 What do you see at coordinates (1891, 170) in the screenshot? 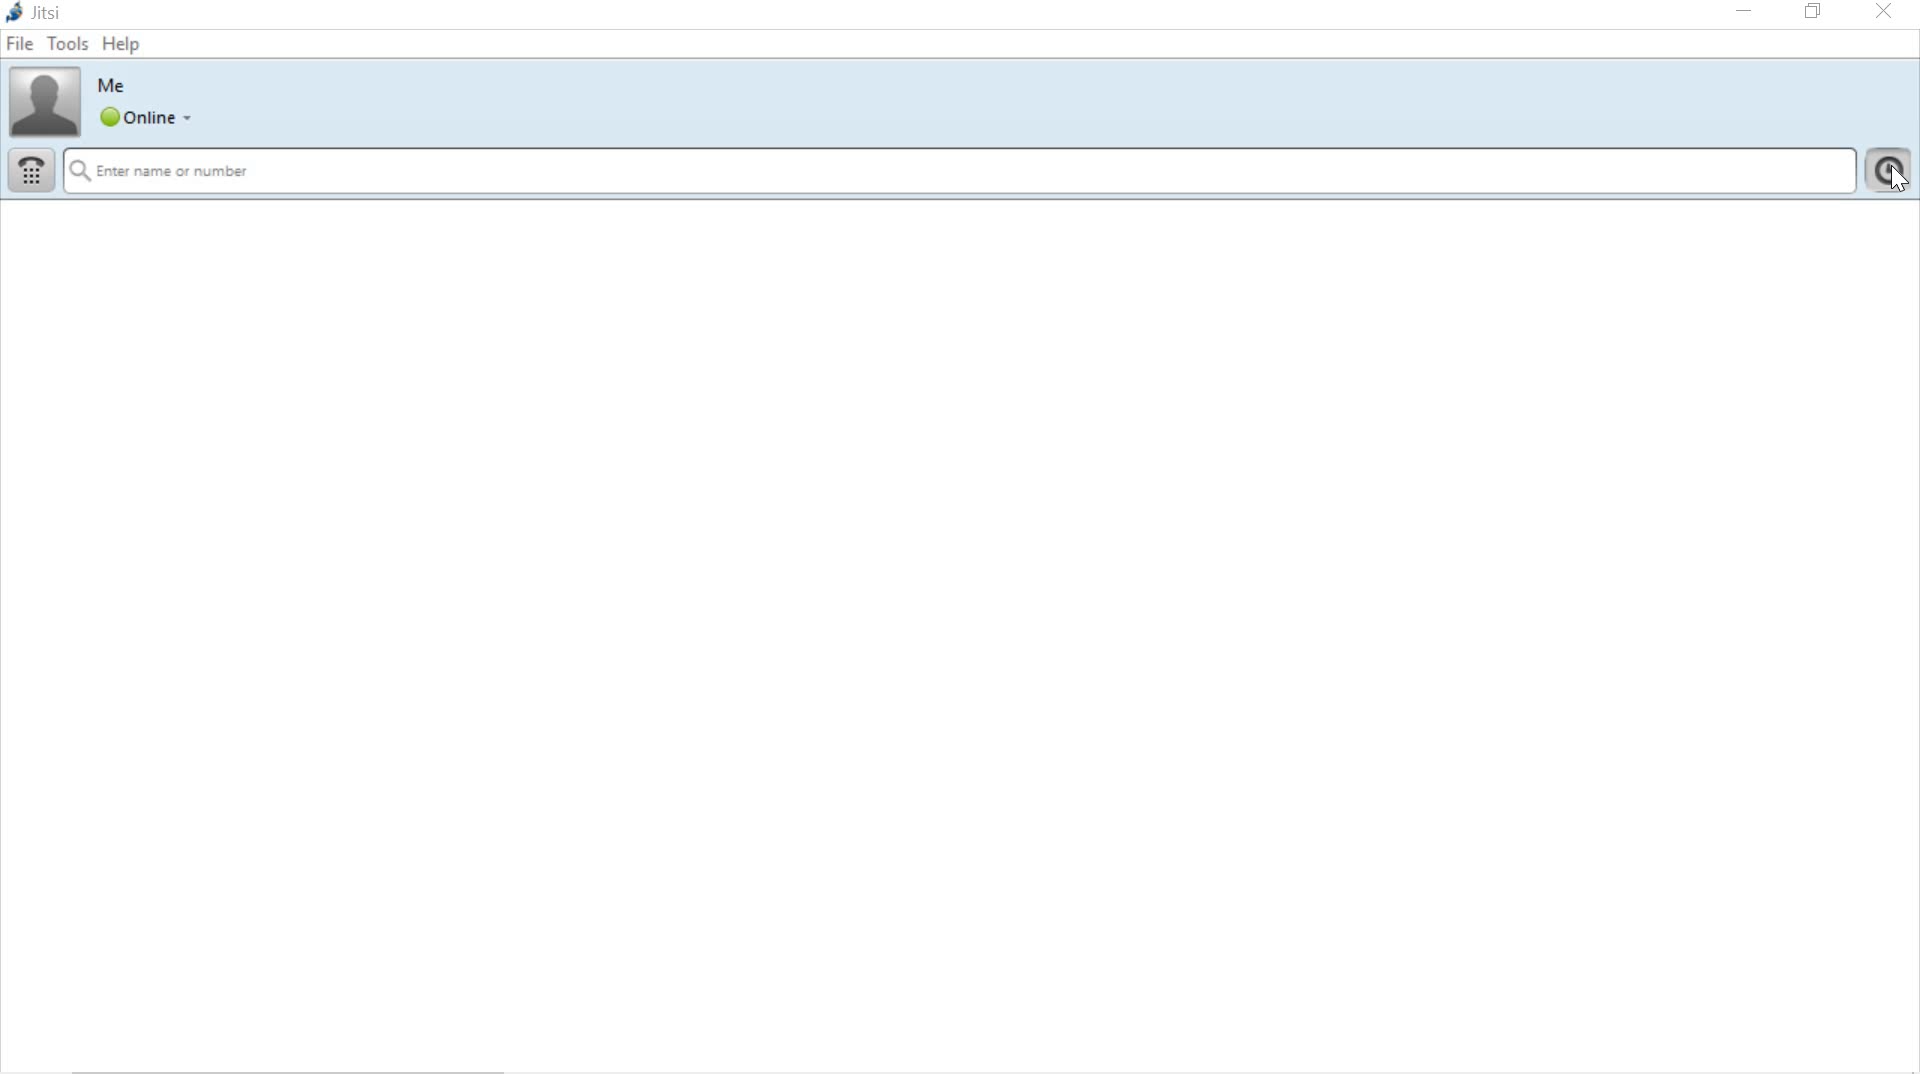
I see `call history` at bounding box center [1891, 170].